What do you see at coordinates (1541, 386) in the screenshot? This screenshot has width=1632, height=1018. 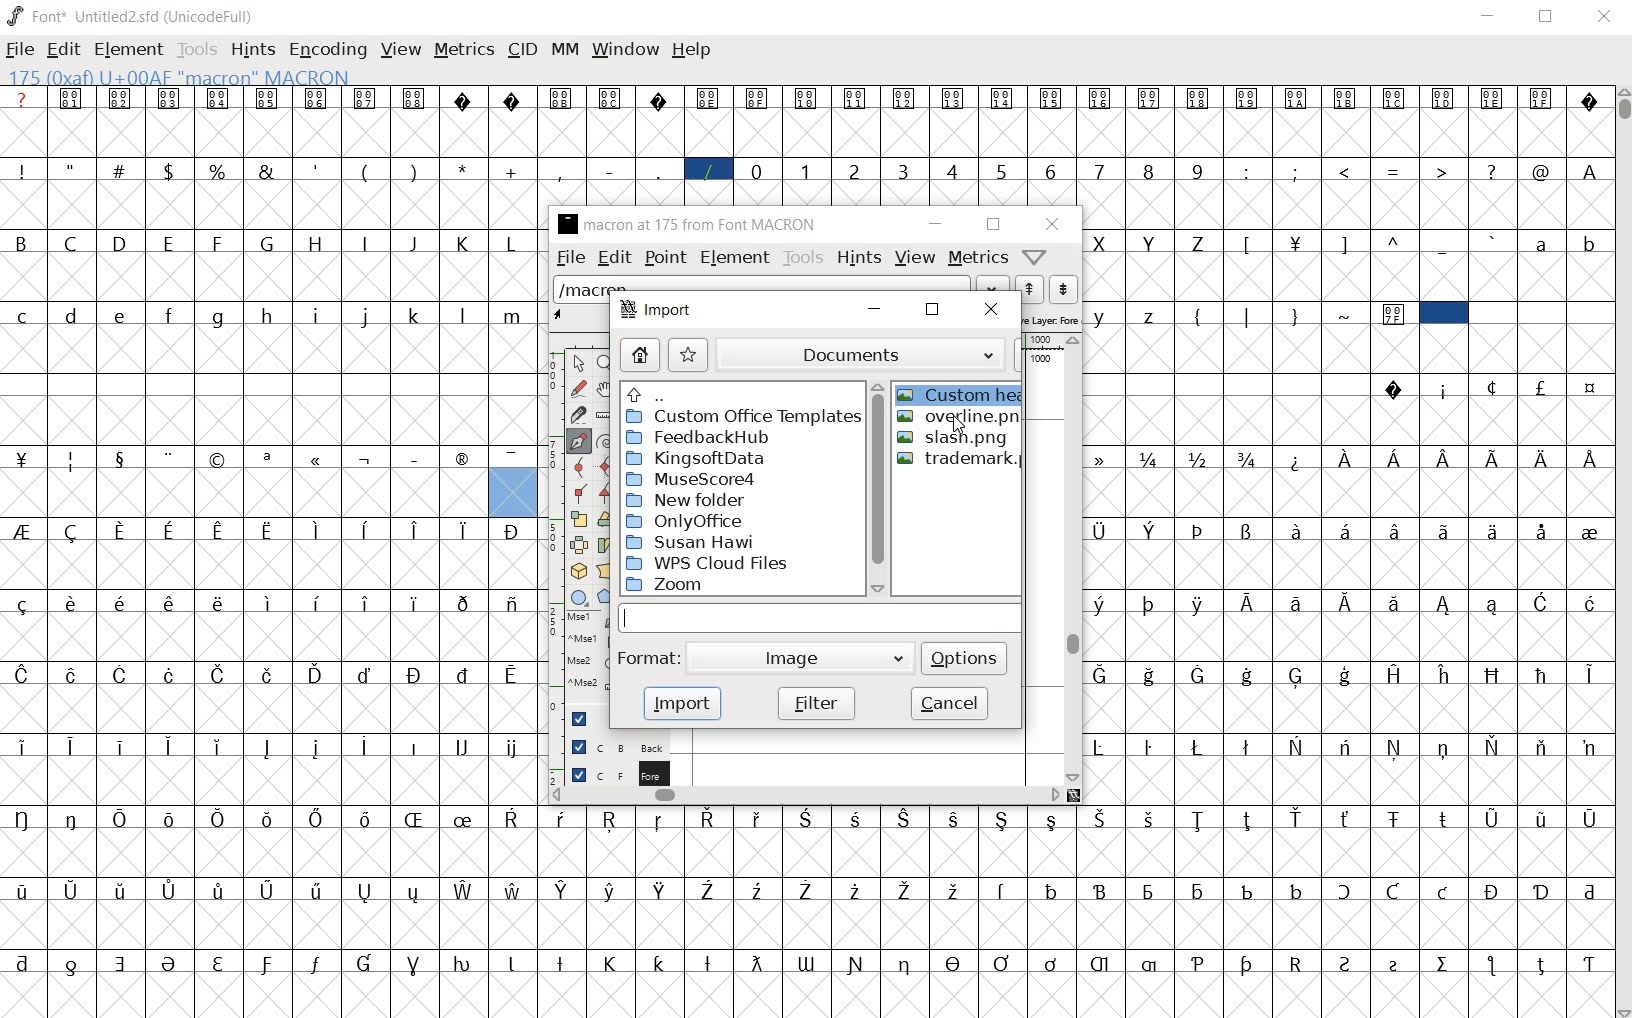 I see `Symbol` at bounding box center [1541, 386].